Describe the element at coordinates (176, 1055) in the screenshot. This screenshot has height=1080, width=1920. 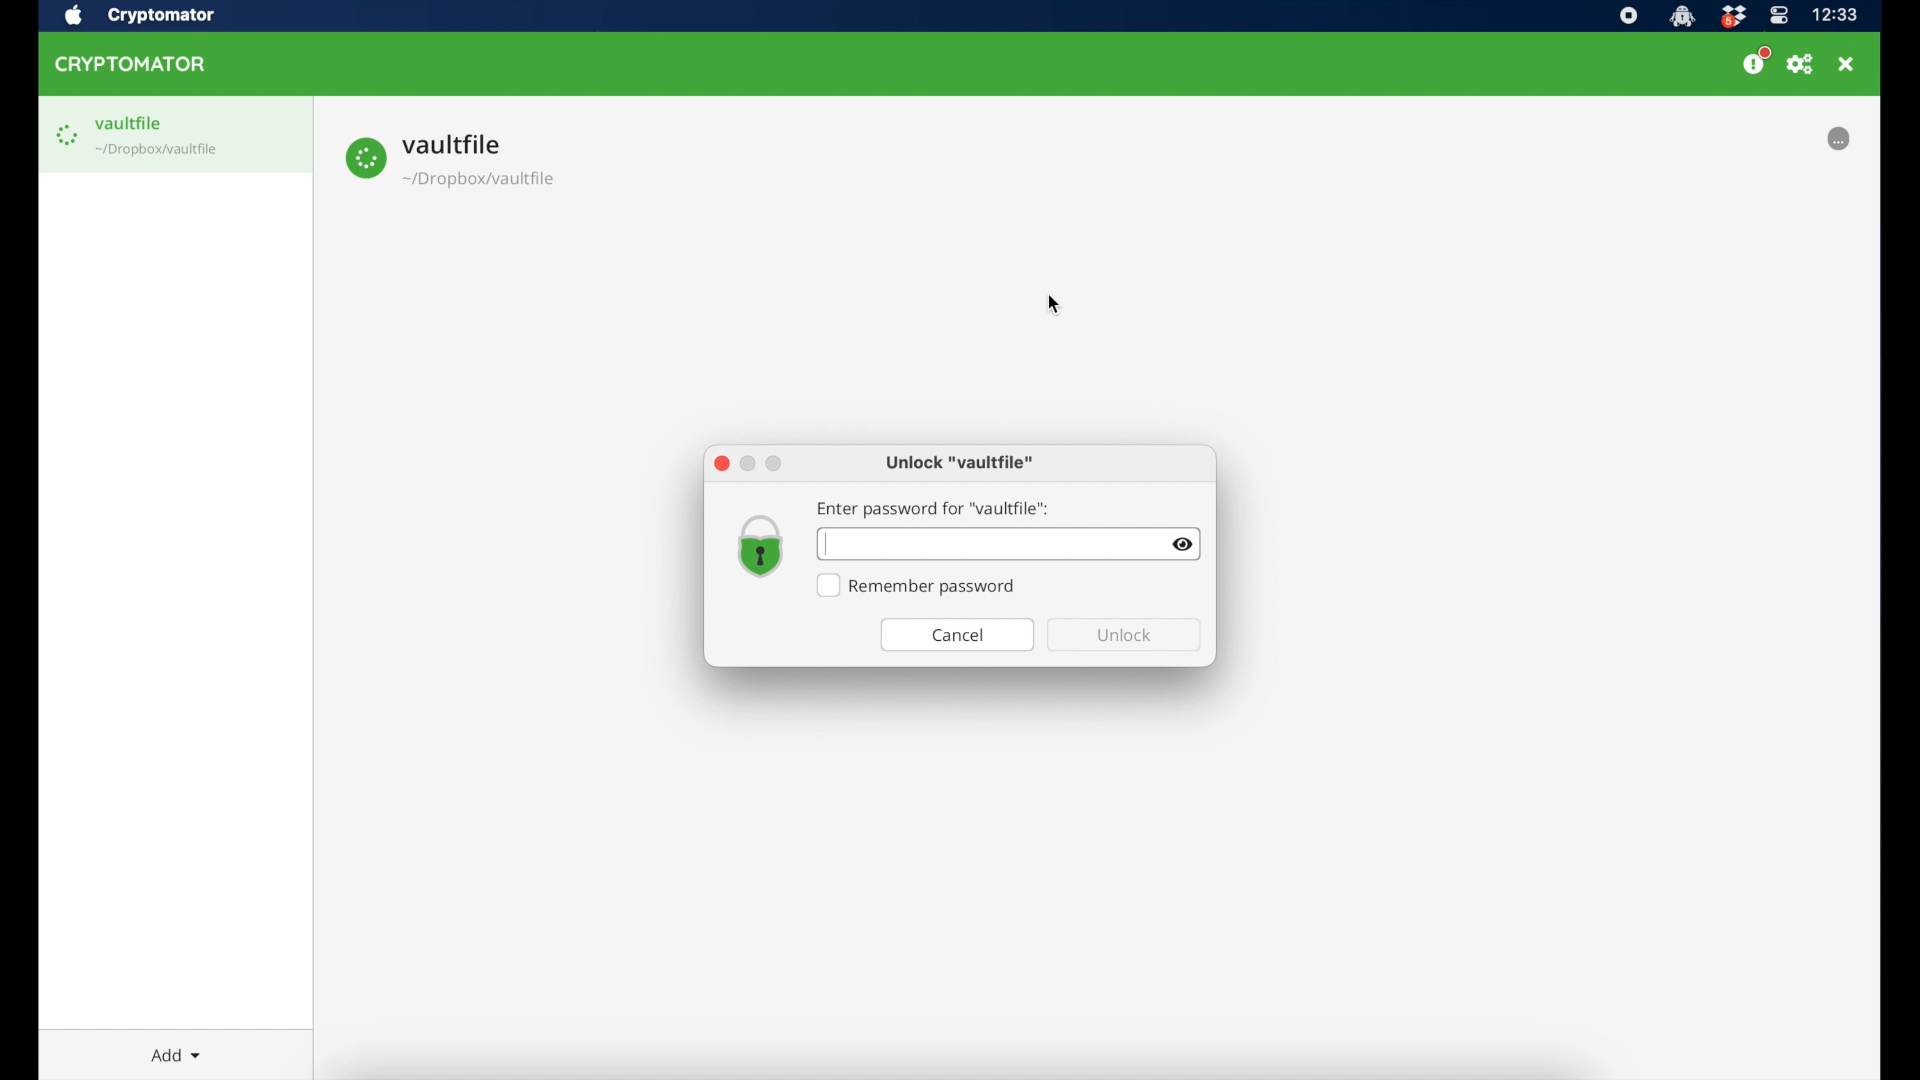
I see `add` at that location.